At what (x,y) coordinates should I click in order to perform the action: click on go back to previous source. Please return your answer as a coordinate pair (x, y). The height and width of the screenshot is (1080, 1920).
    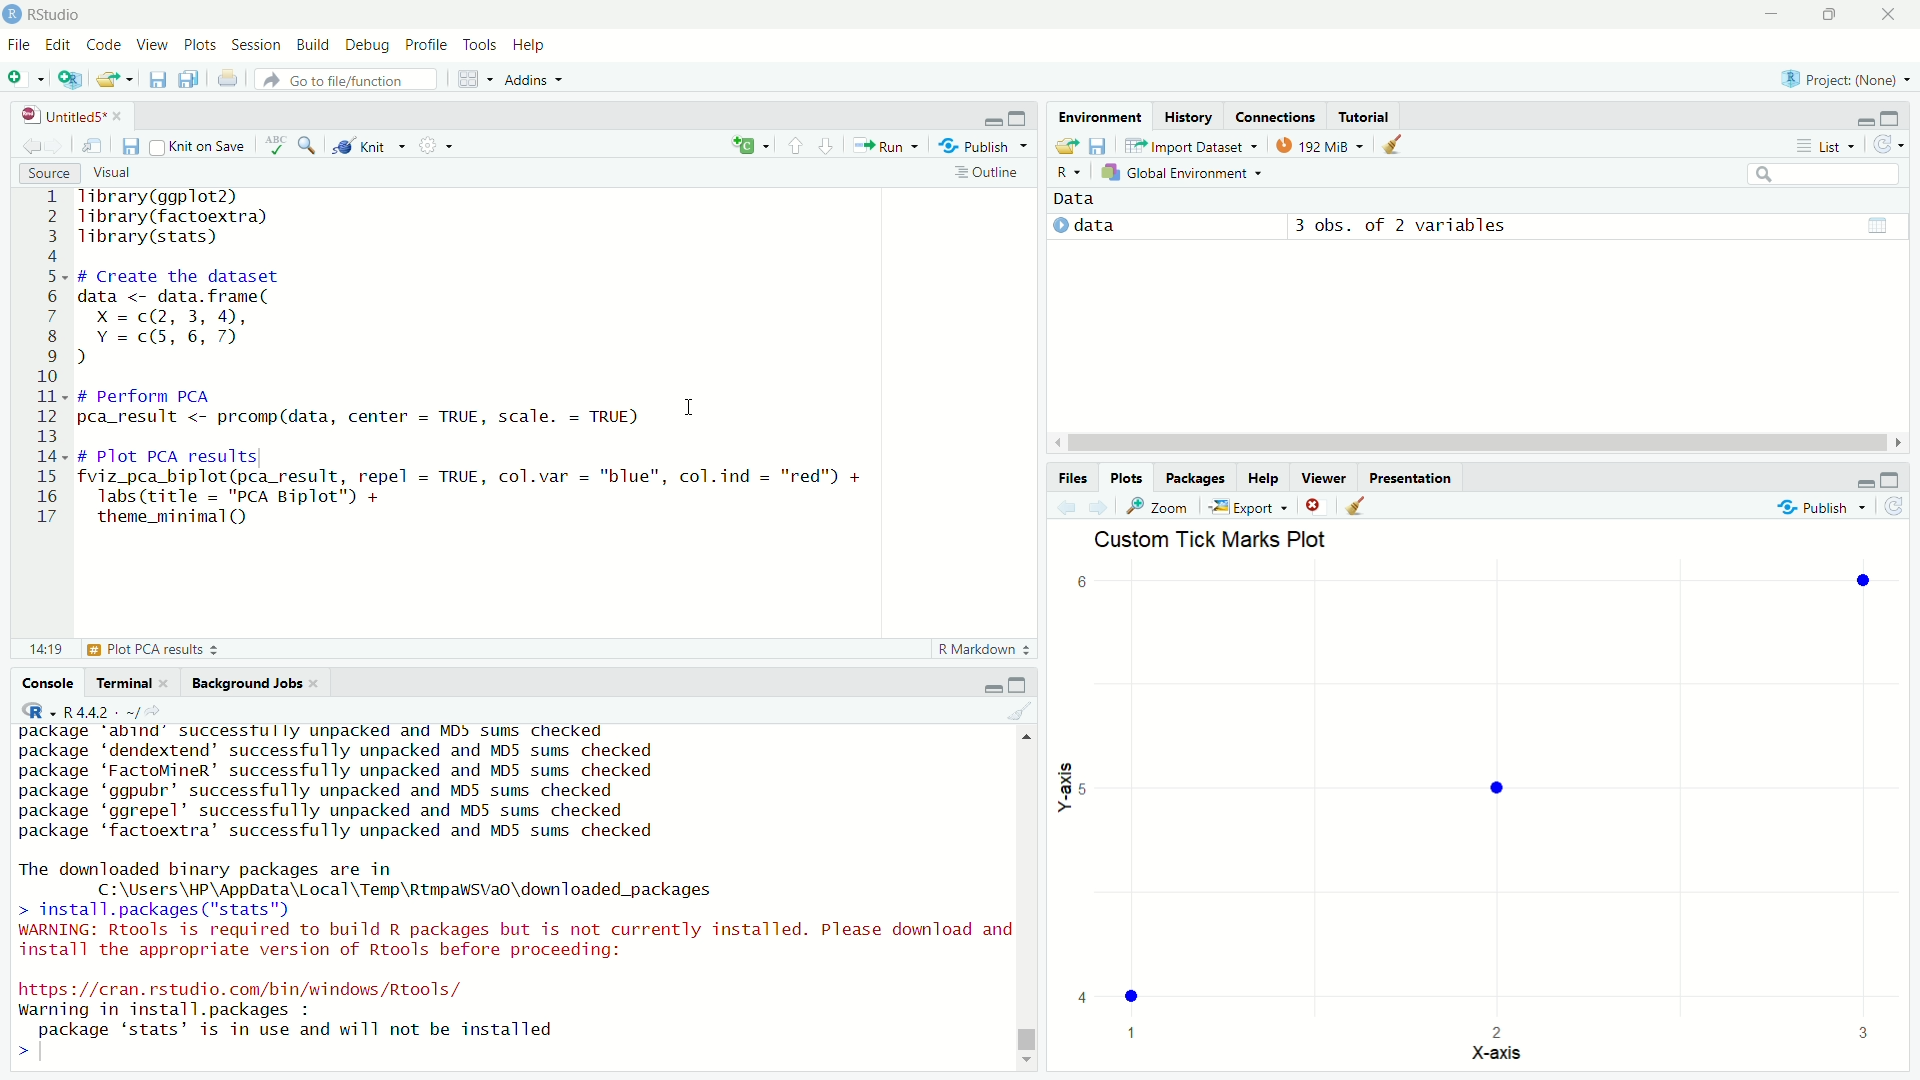
    Looking at the image, I should click on (28, 147).